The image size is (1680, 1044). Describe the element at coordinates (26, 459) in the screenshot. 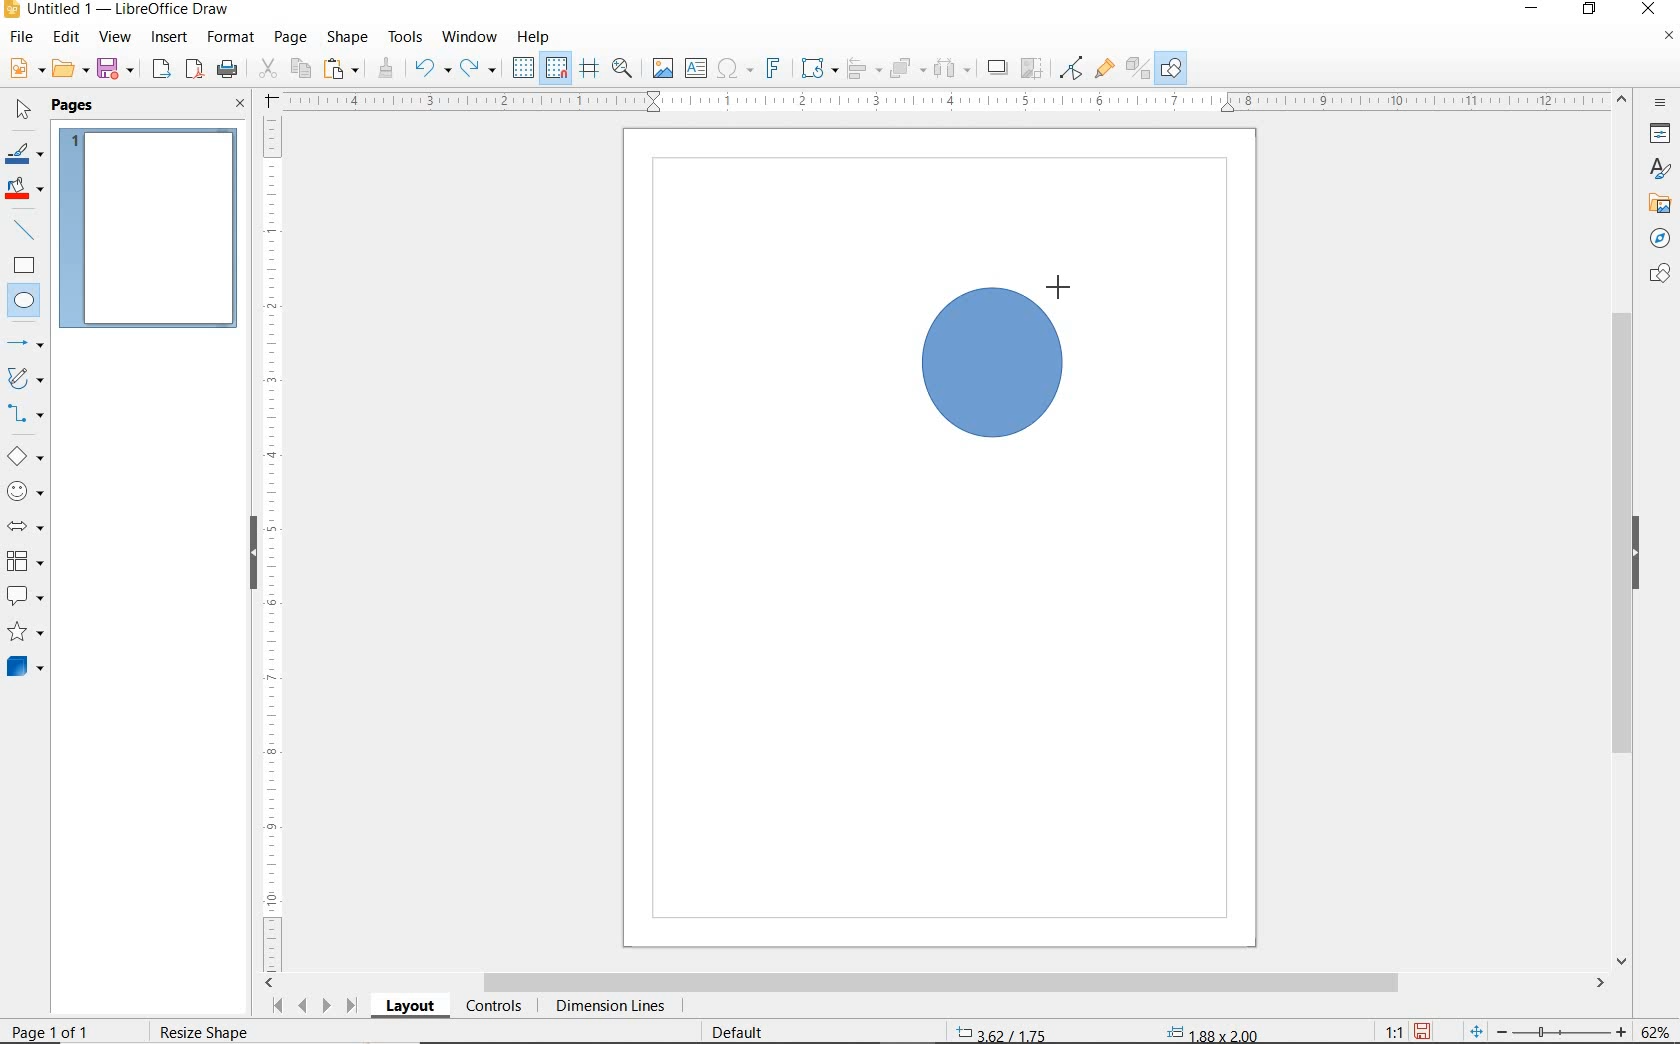

I see `BASIC SHAPES` at that location.